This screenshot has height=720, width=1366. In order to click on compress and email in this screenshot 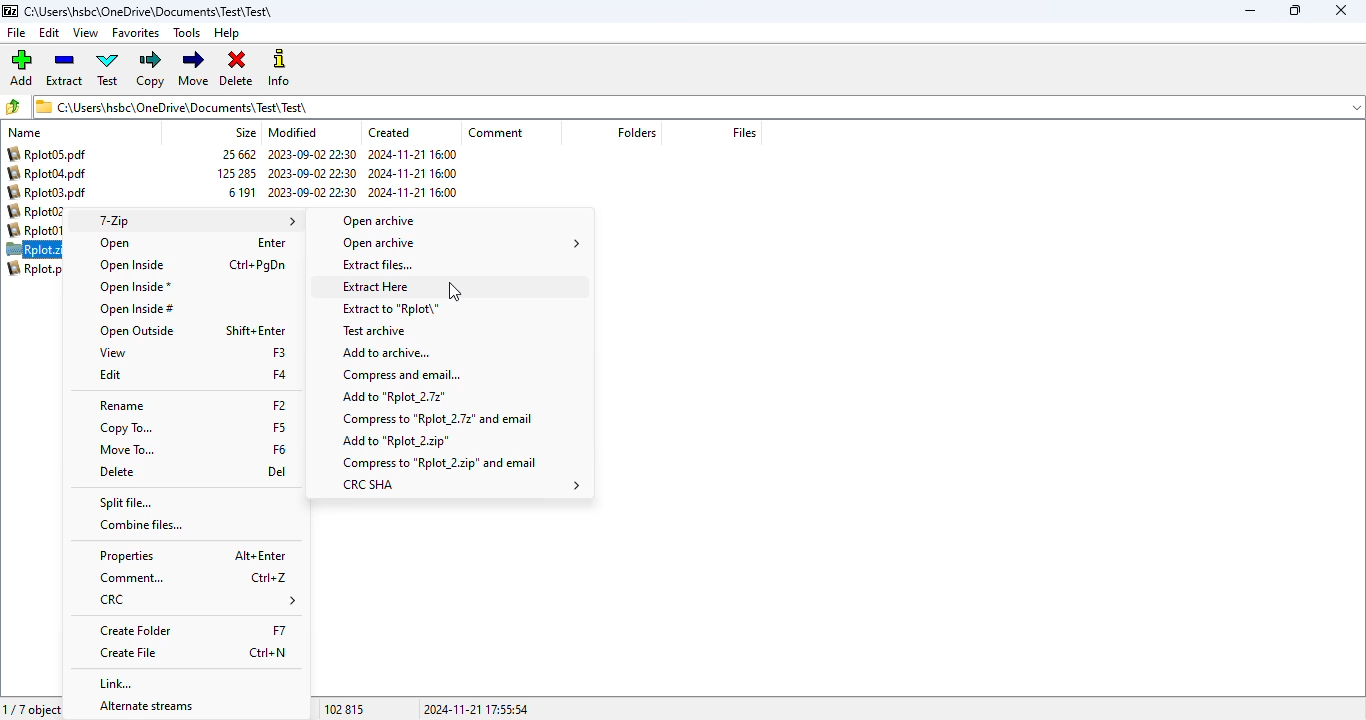, I will do `click(401, 374)`.